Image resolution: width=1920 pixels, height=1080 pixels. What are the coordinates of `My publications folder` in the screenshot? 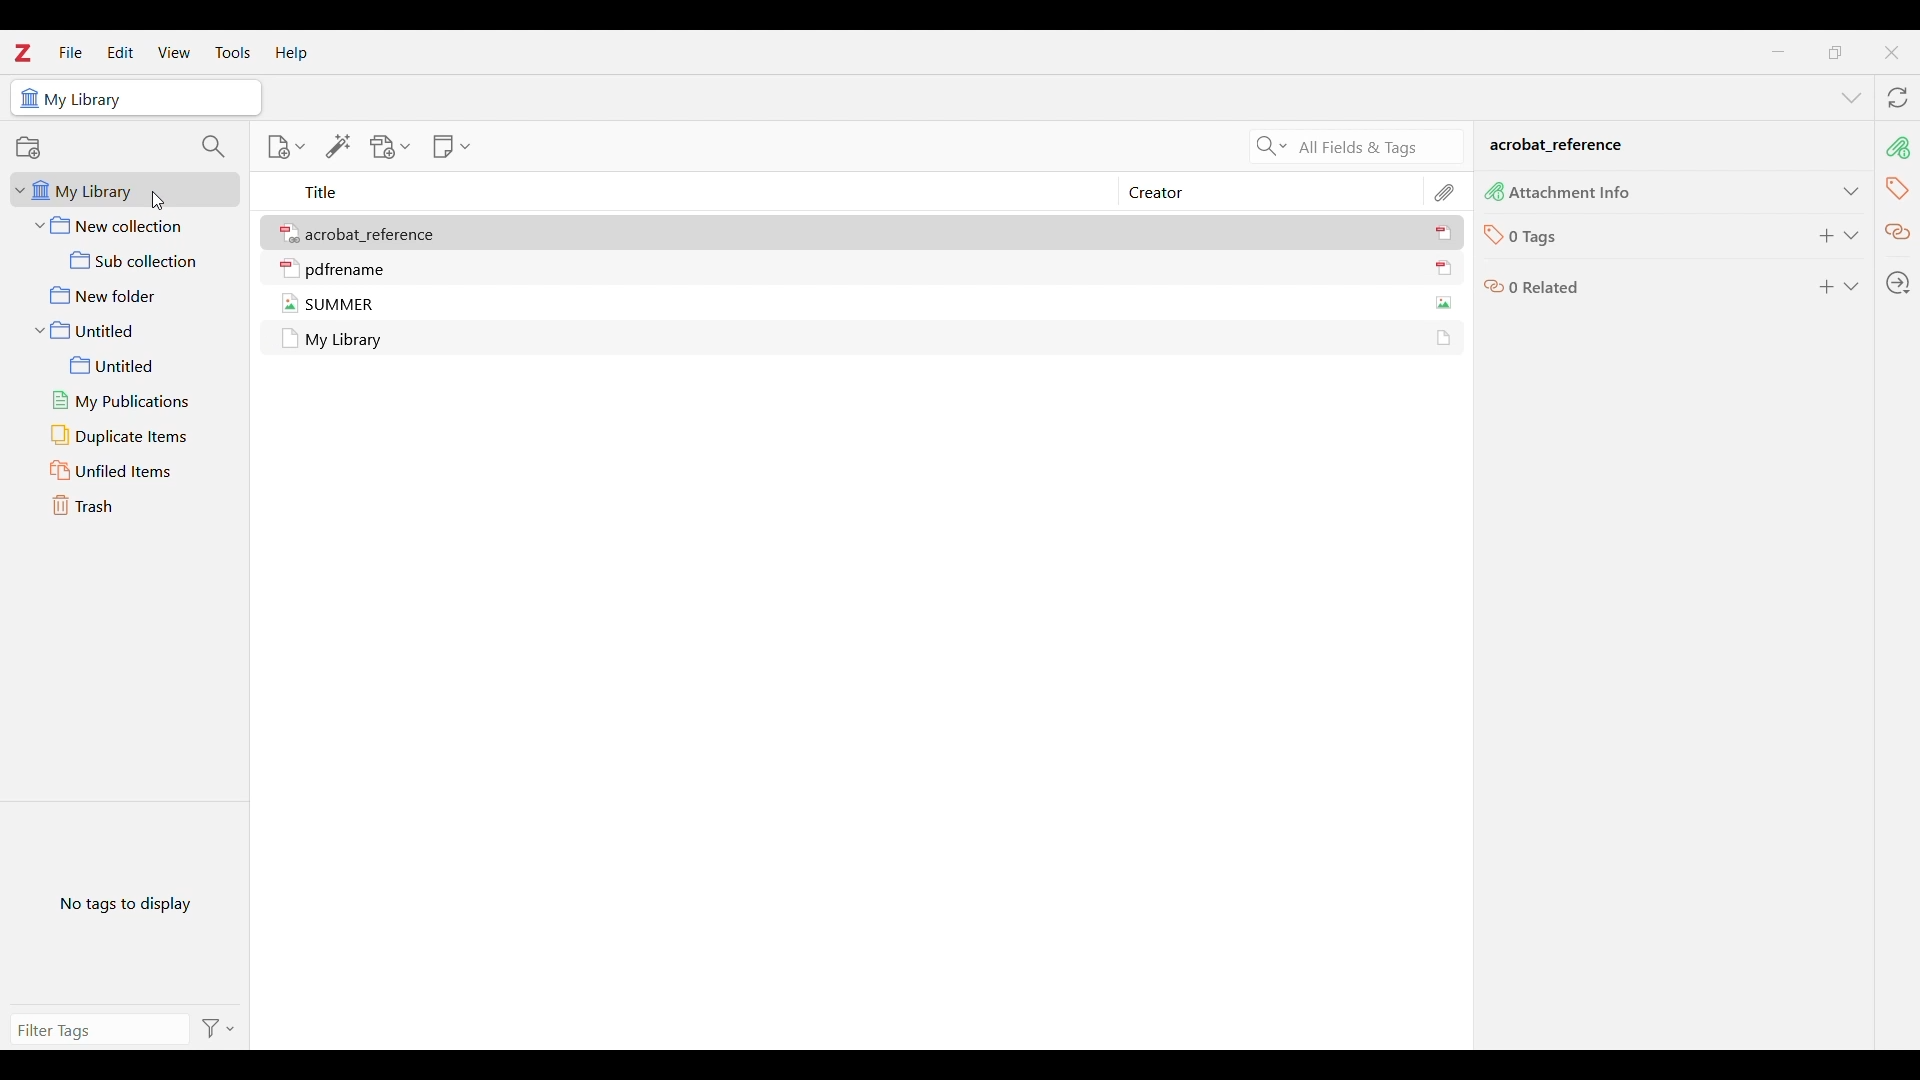 It's located at (132, 401).